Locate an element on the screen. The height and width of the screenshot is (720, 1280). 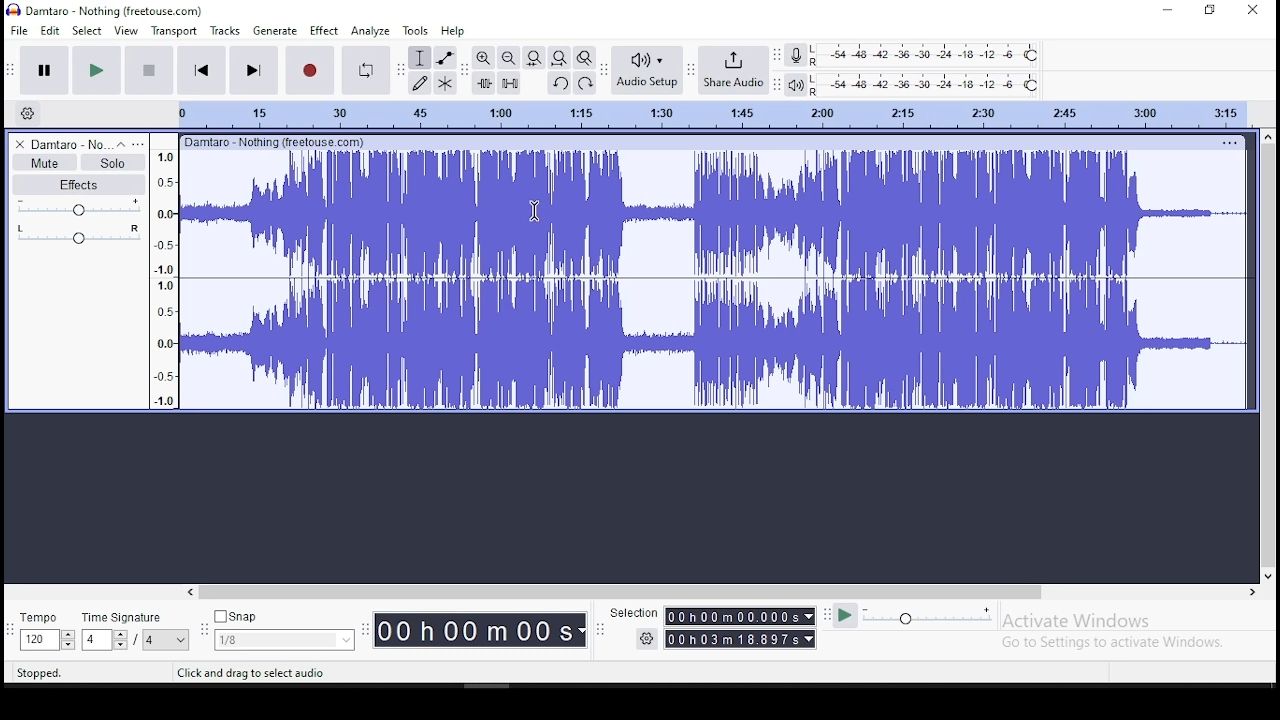
selection is located at coordinates (631, 610).